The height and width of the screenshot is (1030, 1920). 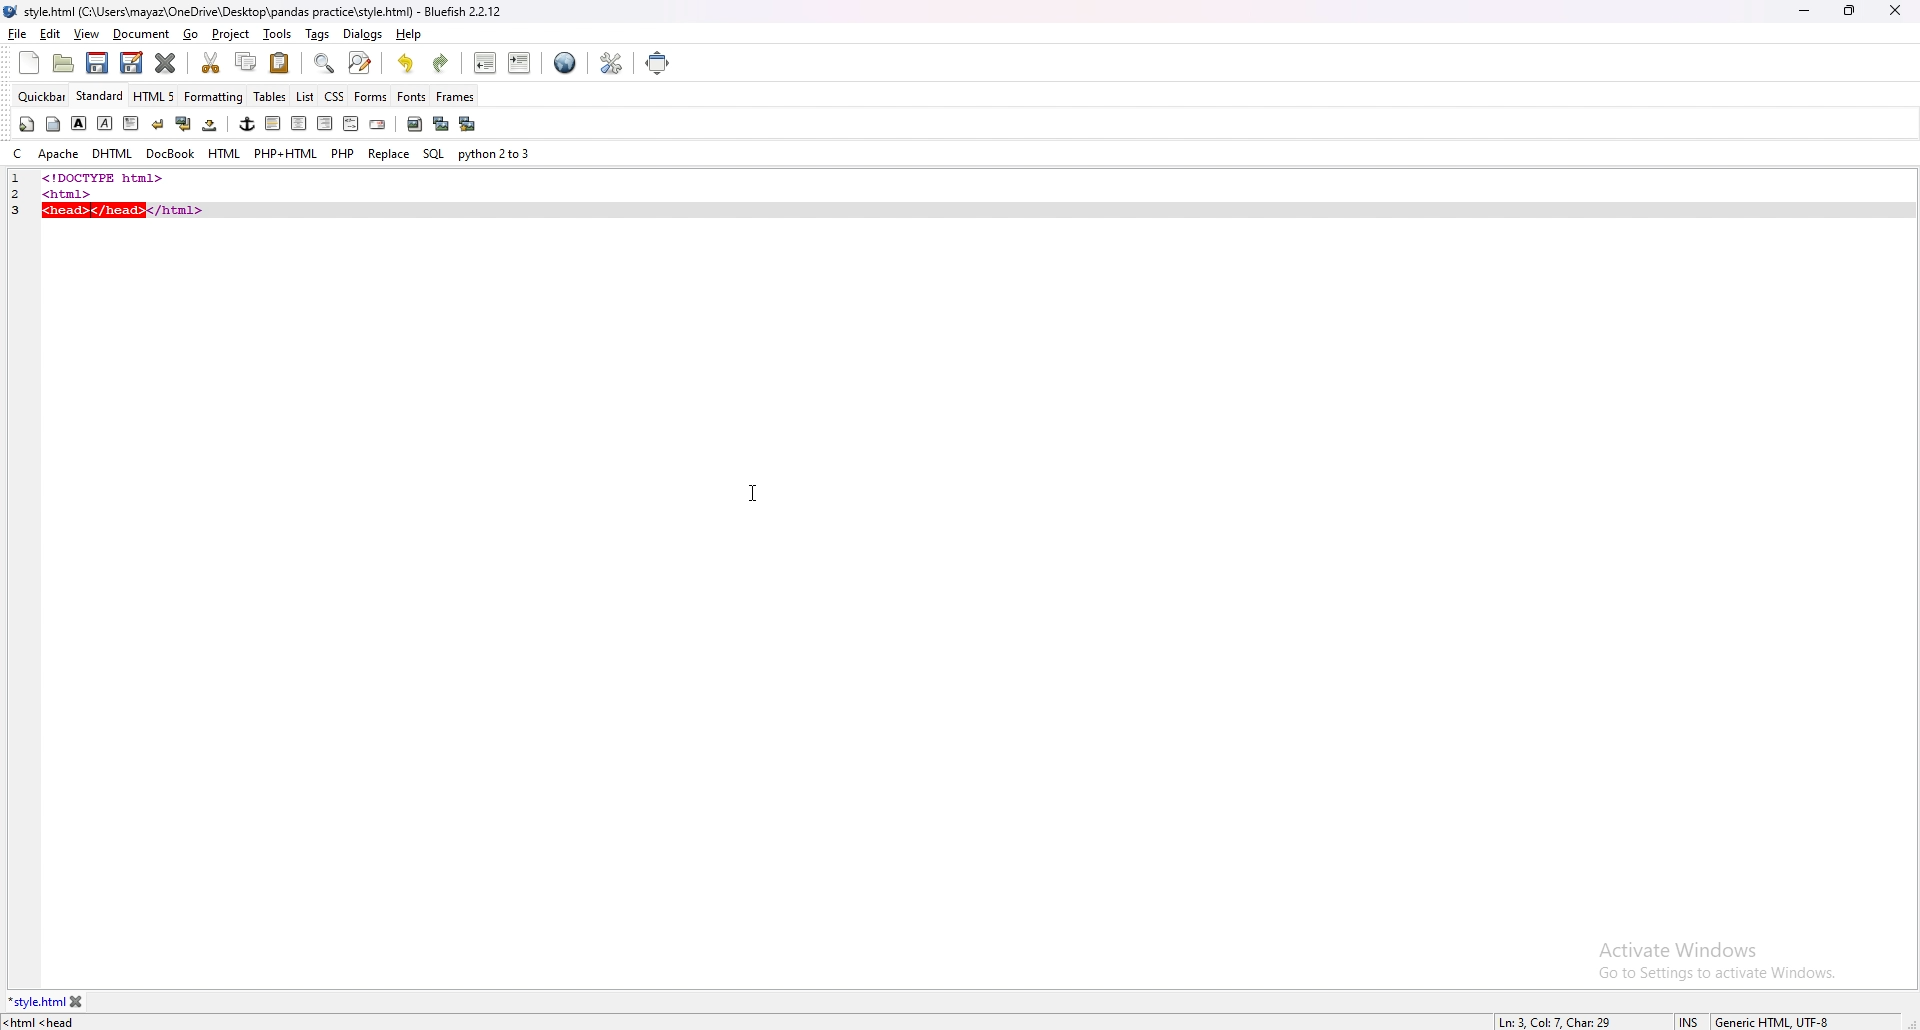 I want to click on code, so click(x=47, y=1023).